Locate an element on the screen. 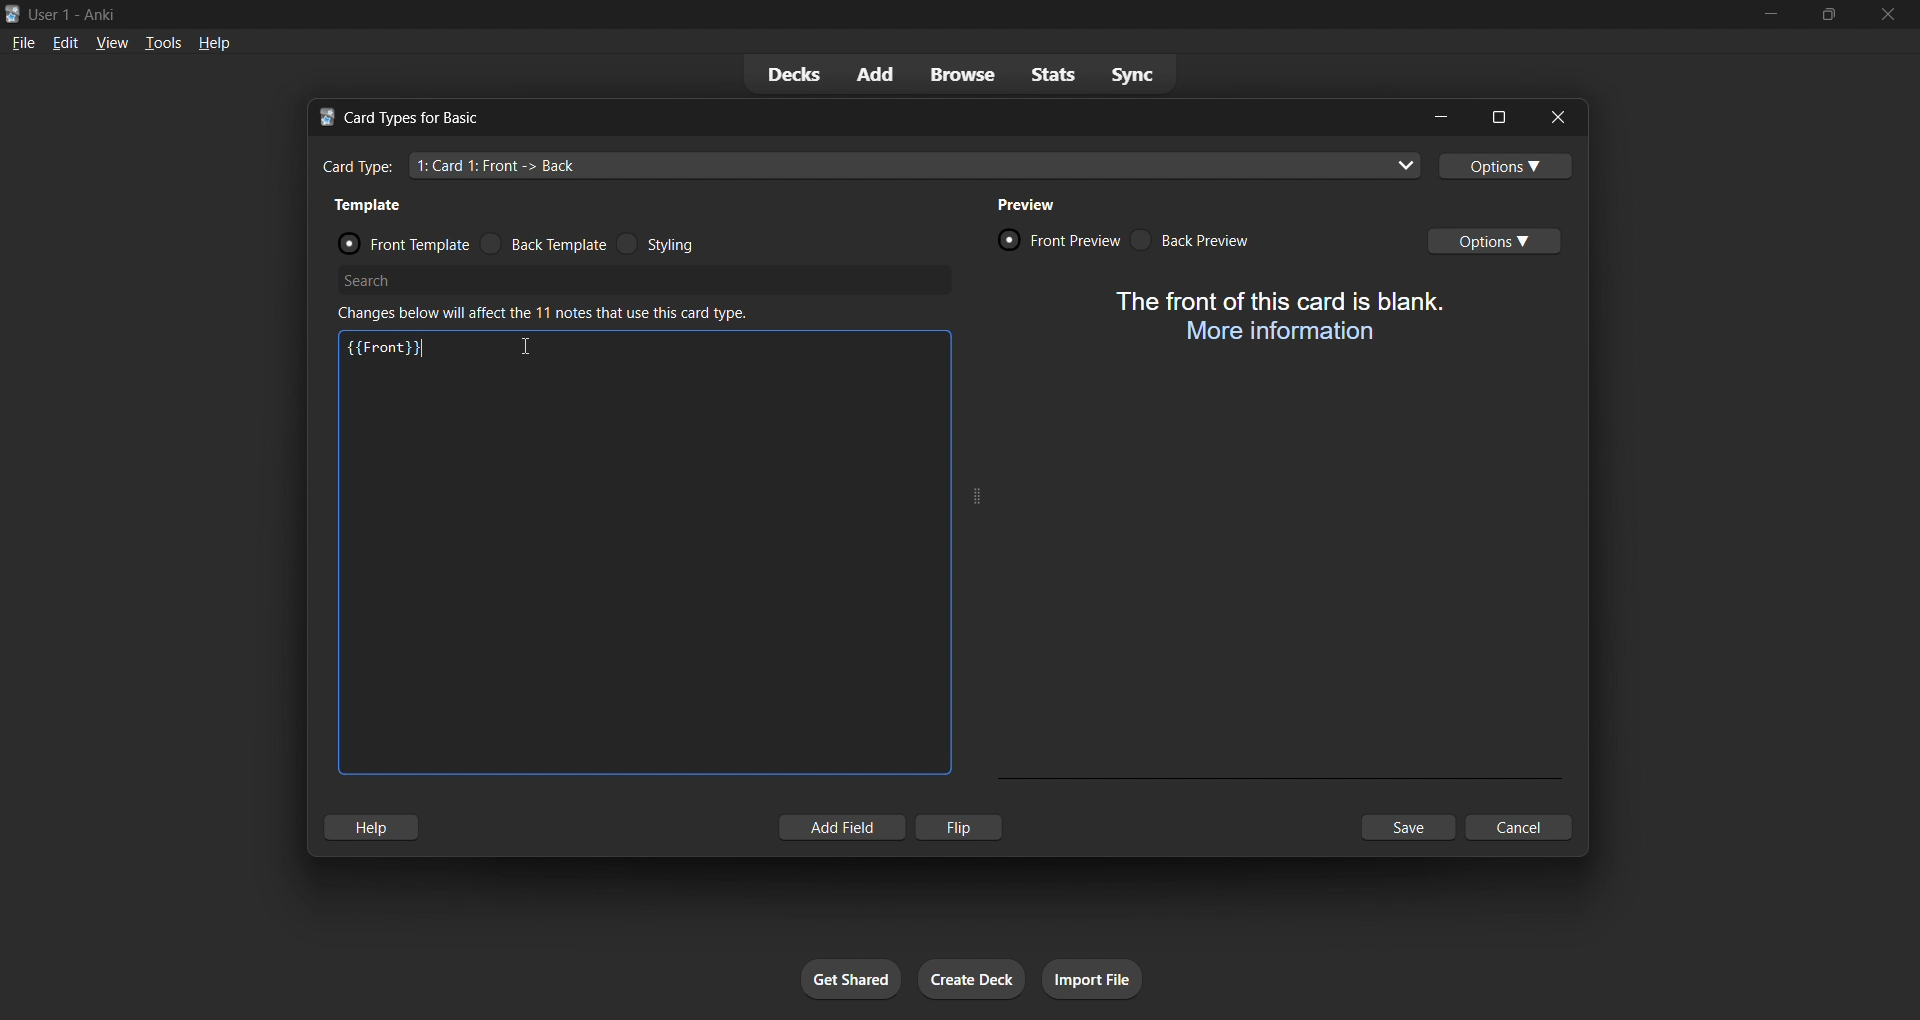 Image resolution: width=1920 pixels, height=1020 pixels. close is located at coordinates (1888, 15).